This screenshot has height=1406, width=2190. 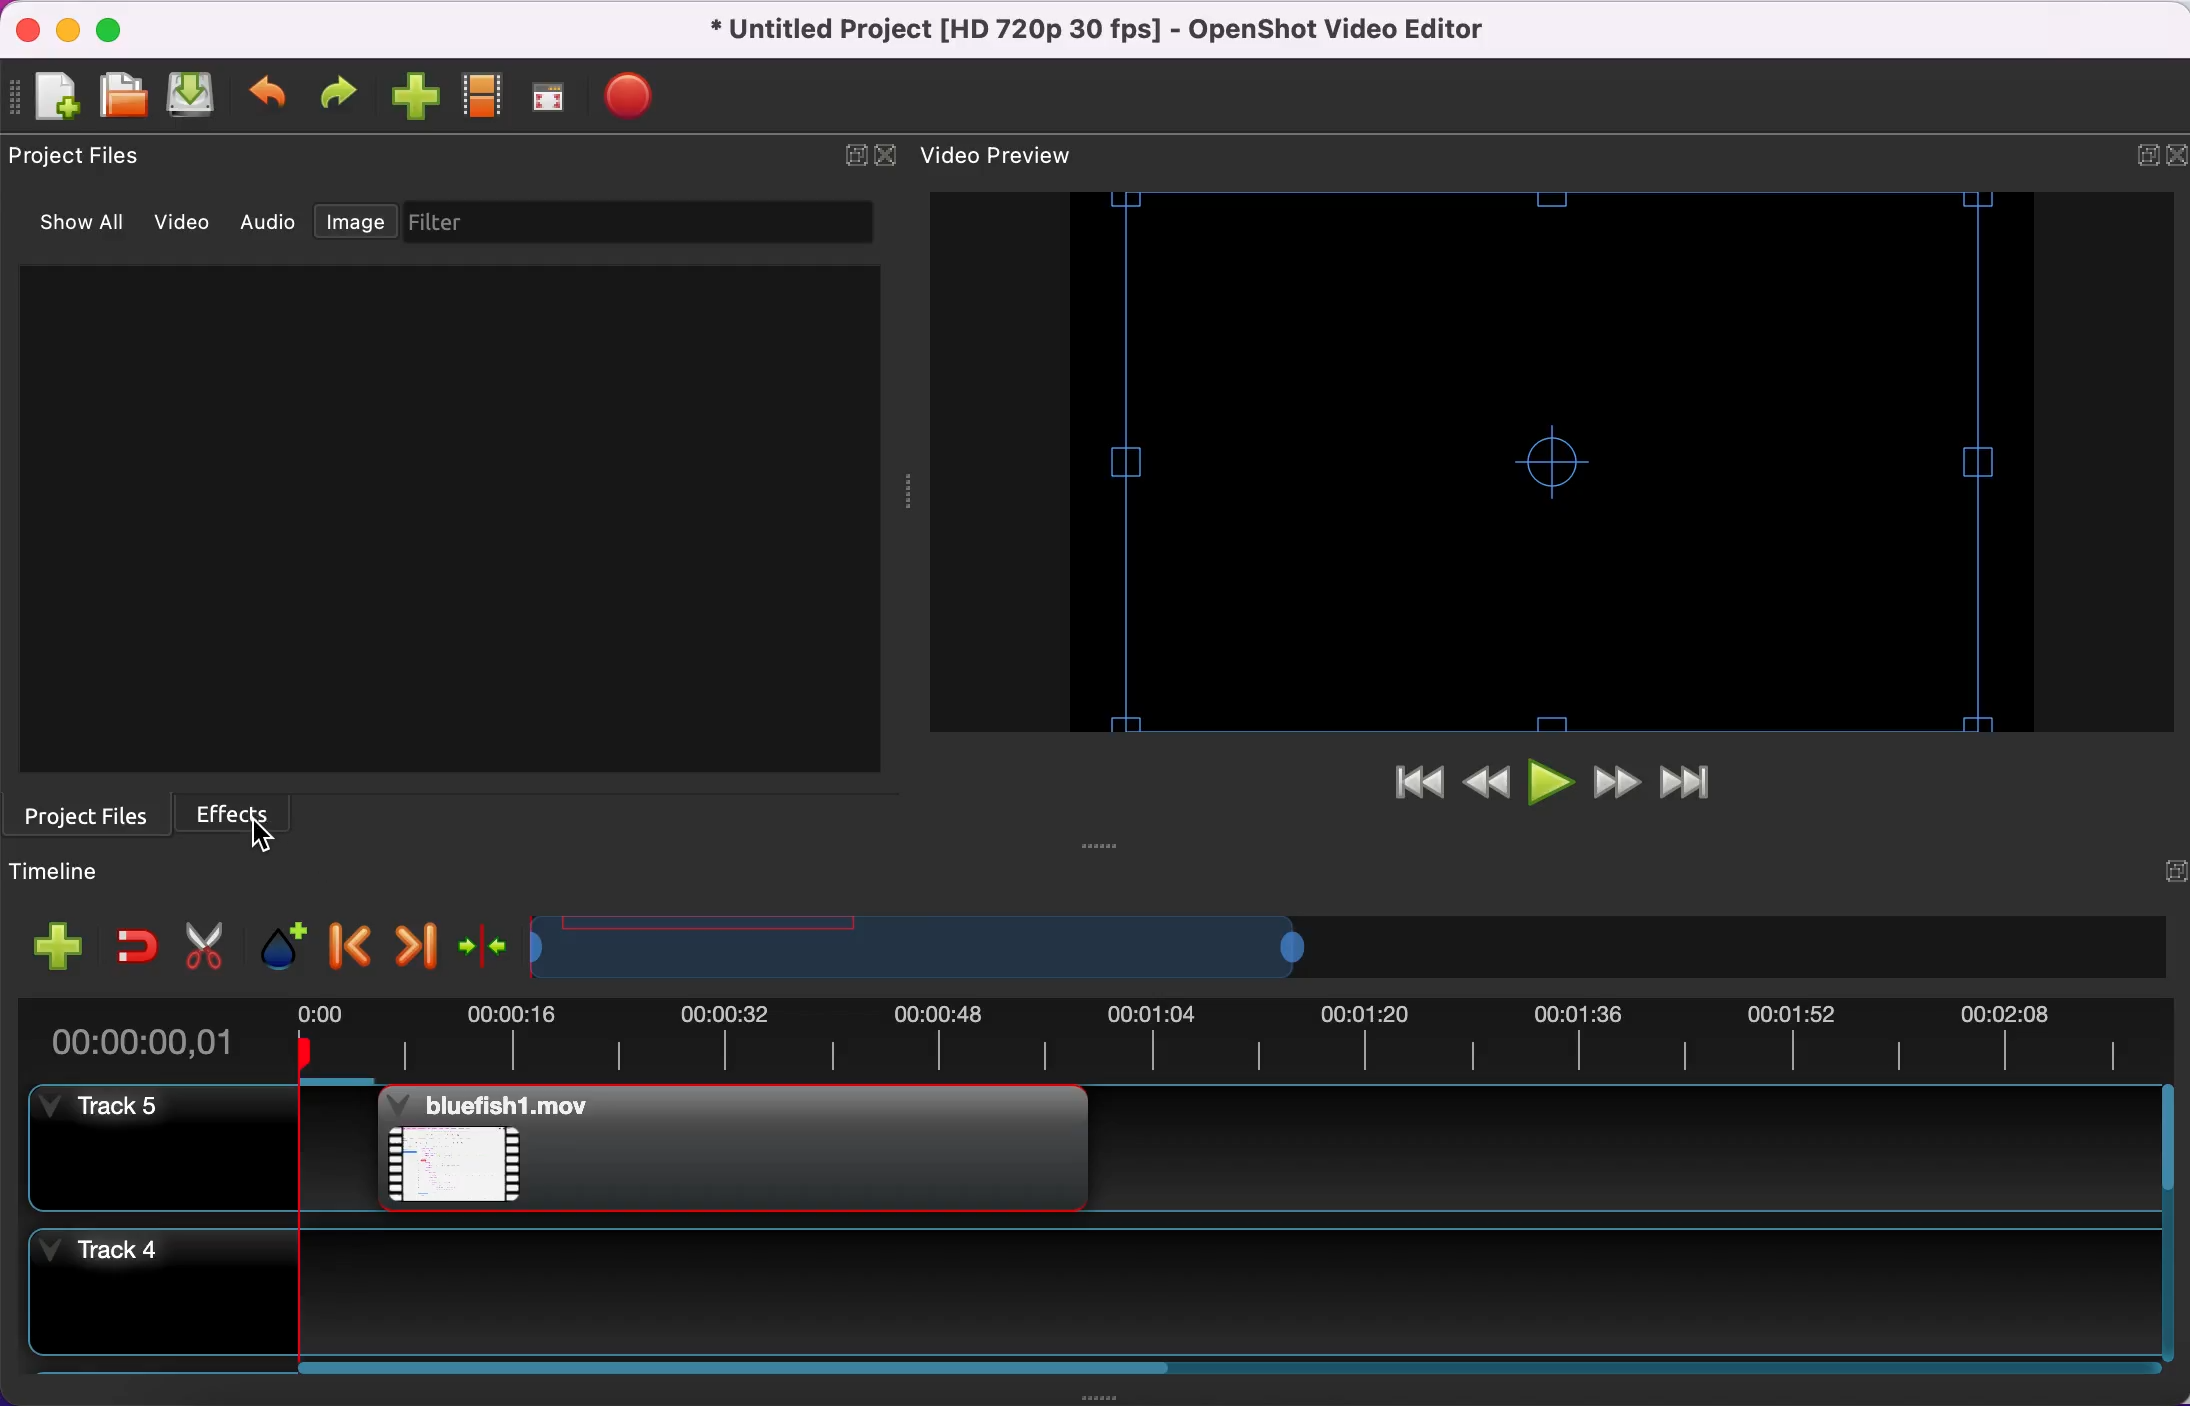 I want to click on save file, so click(x=196, y=99).